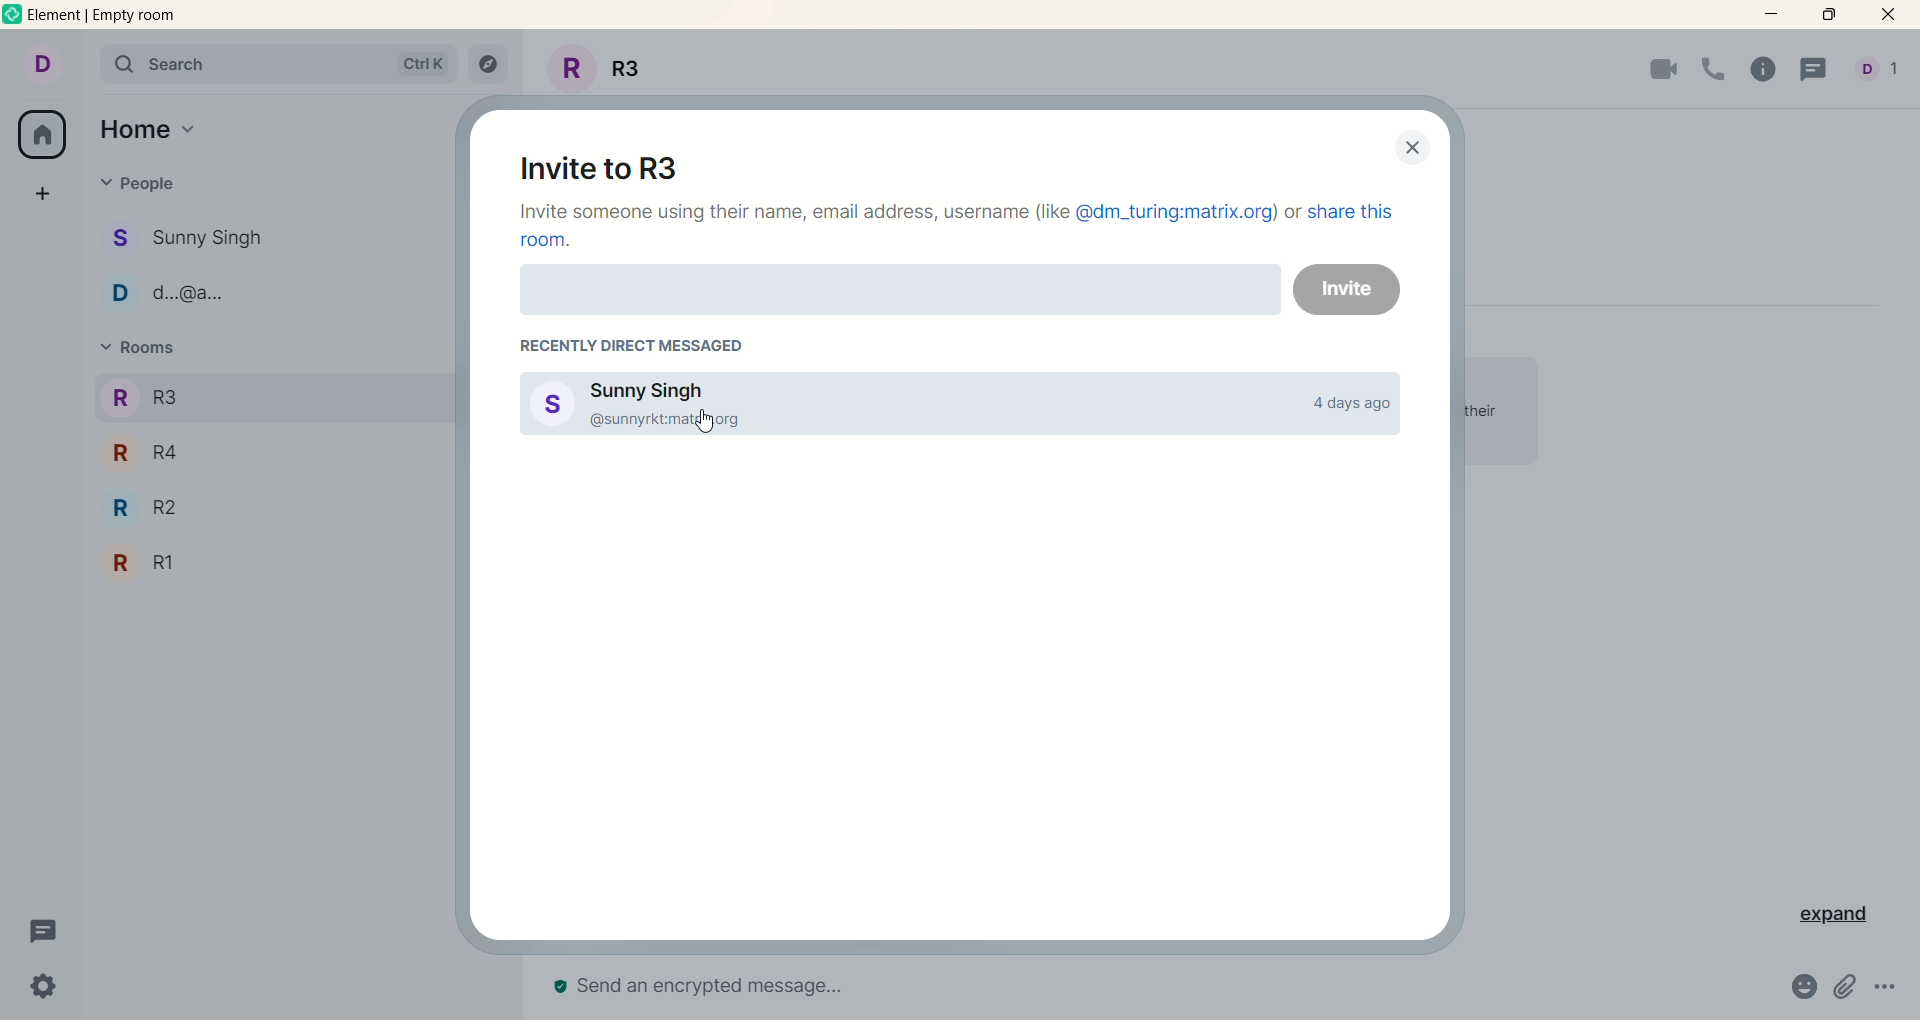 This screenshot has width=1920, height=1020. Describe the element at coordinates (1819, 69) in the screenshot. I see `threads` at that location.